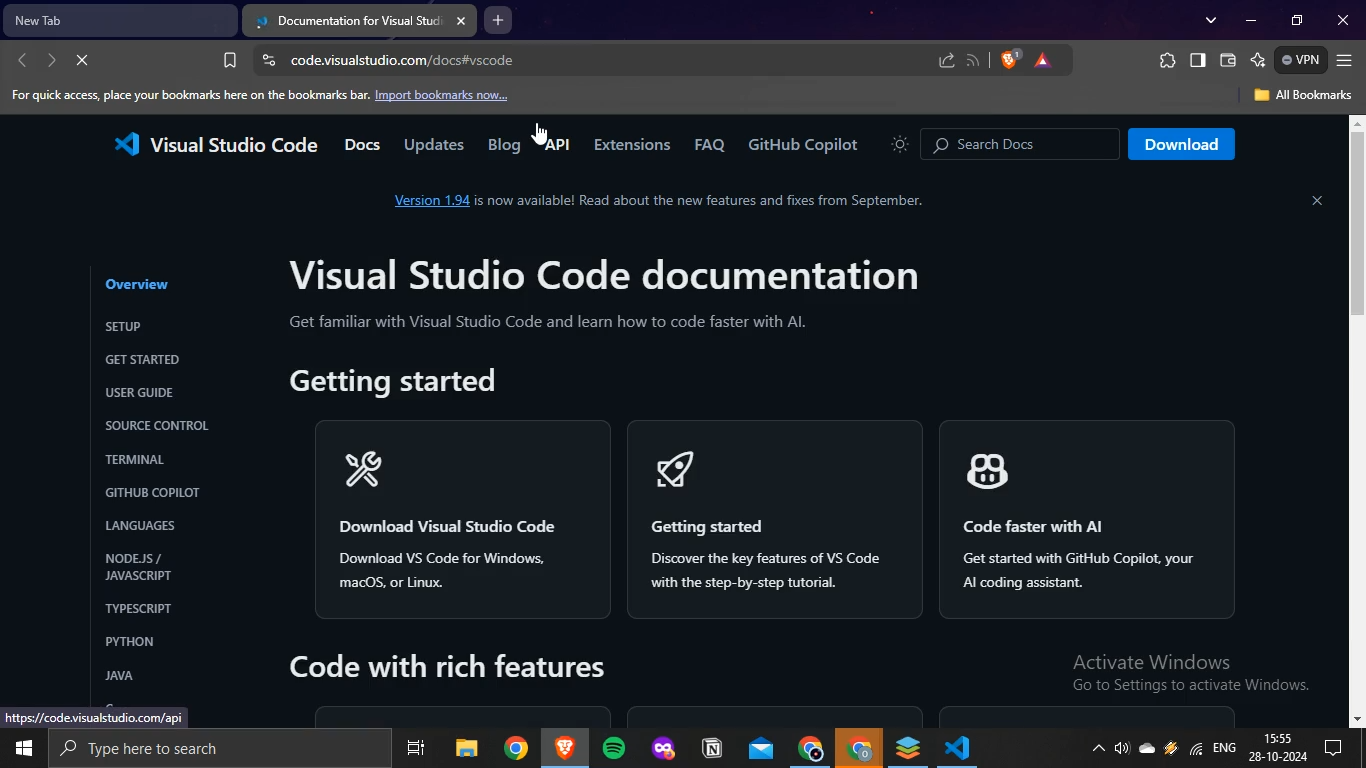 This screenshot has height=768, width=1366. Describe the element at coordinates (137, 569) in the screenshot. I see `NODEJS /
JAVASCRIPT` at that location.